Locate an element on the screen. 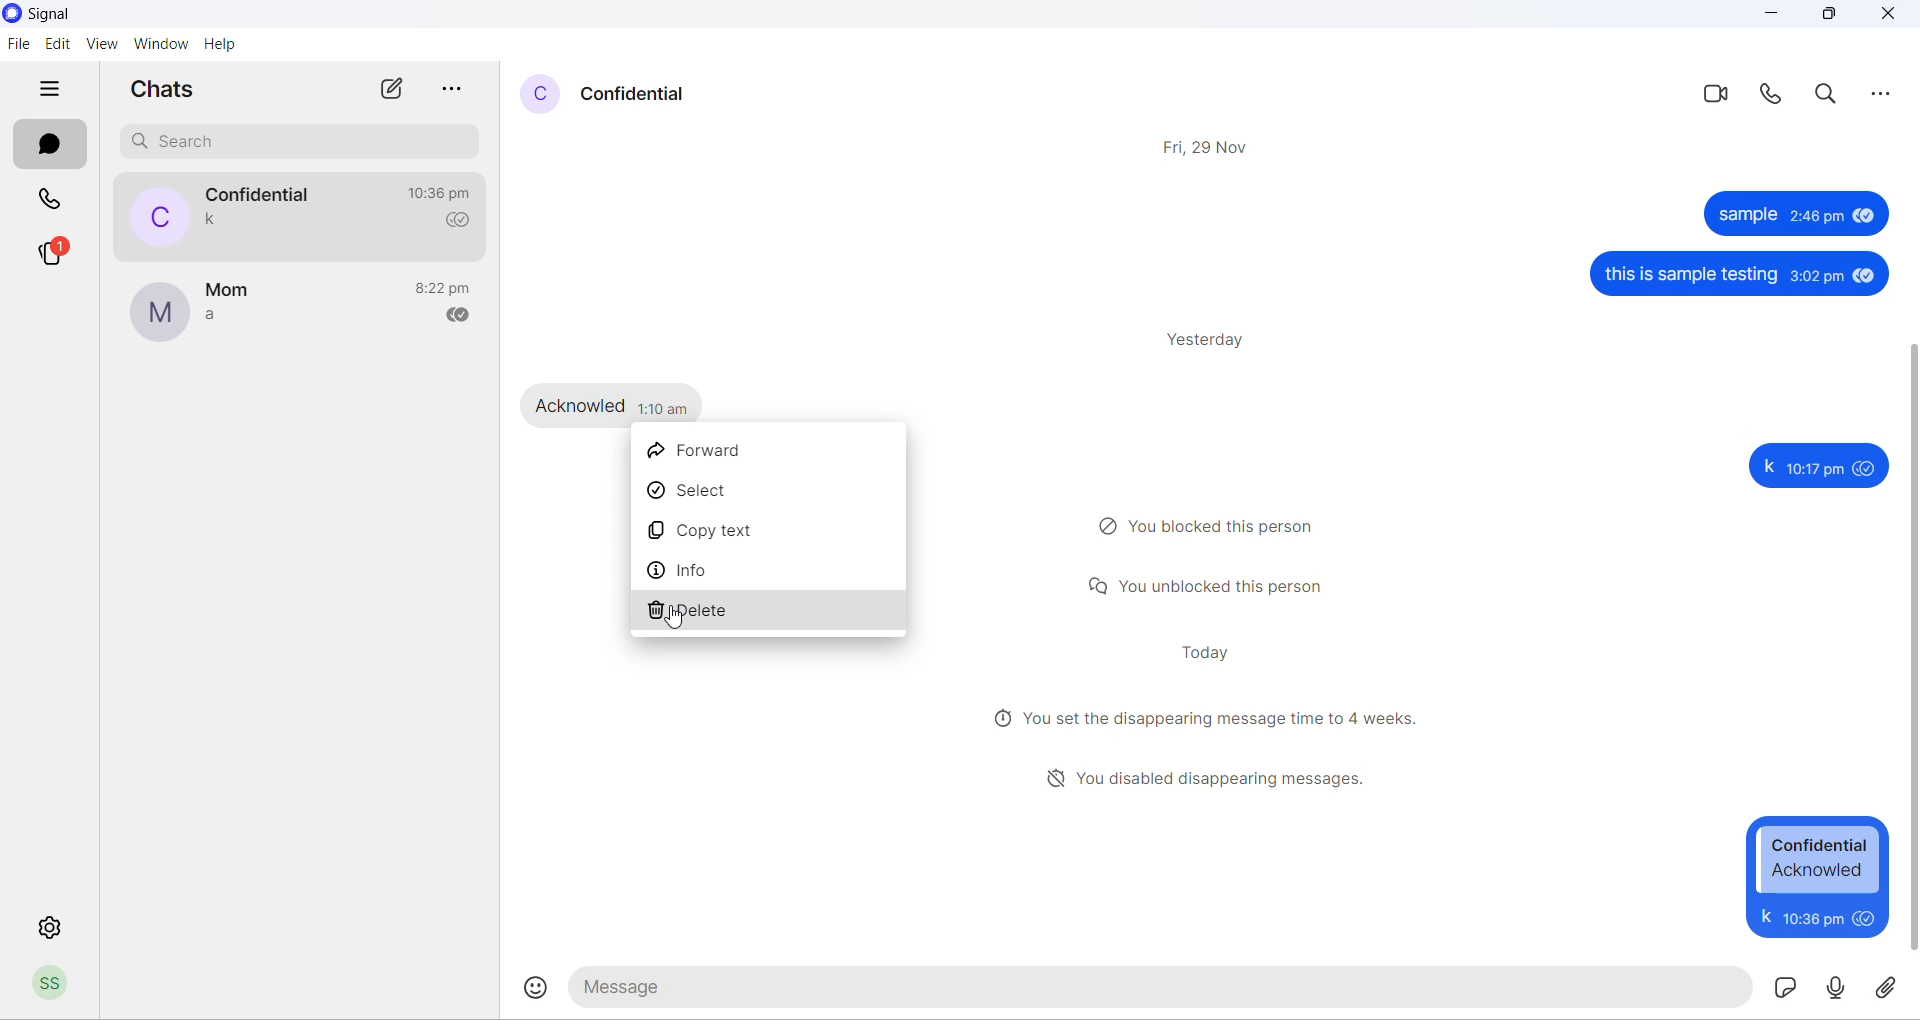  scroll bar is located at coordinates (1908, 647).